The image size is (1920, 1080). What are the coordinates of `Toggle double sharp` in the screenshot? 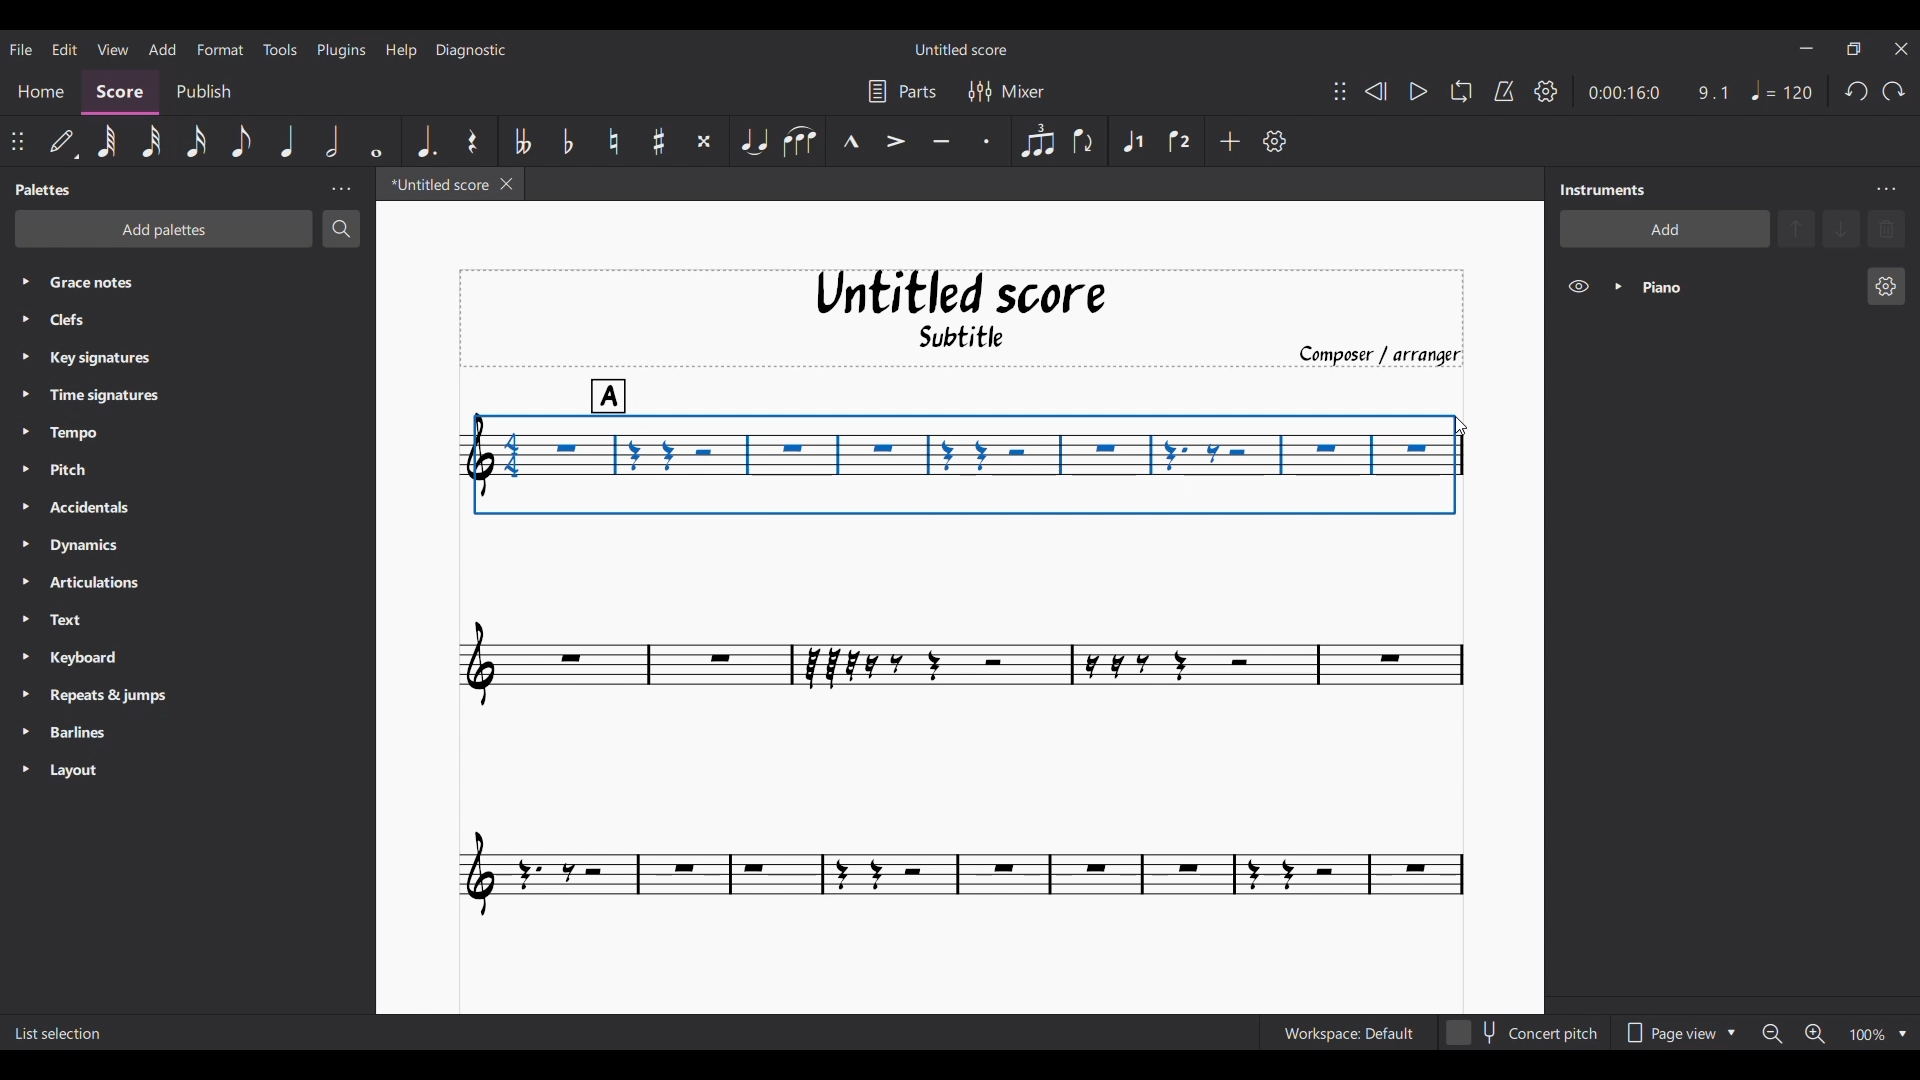 It's located at (704, 141).